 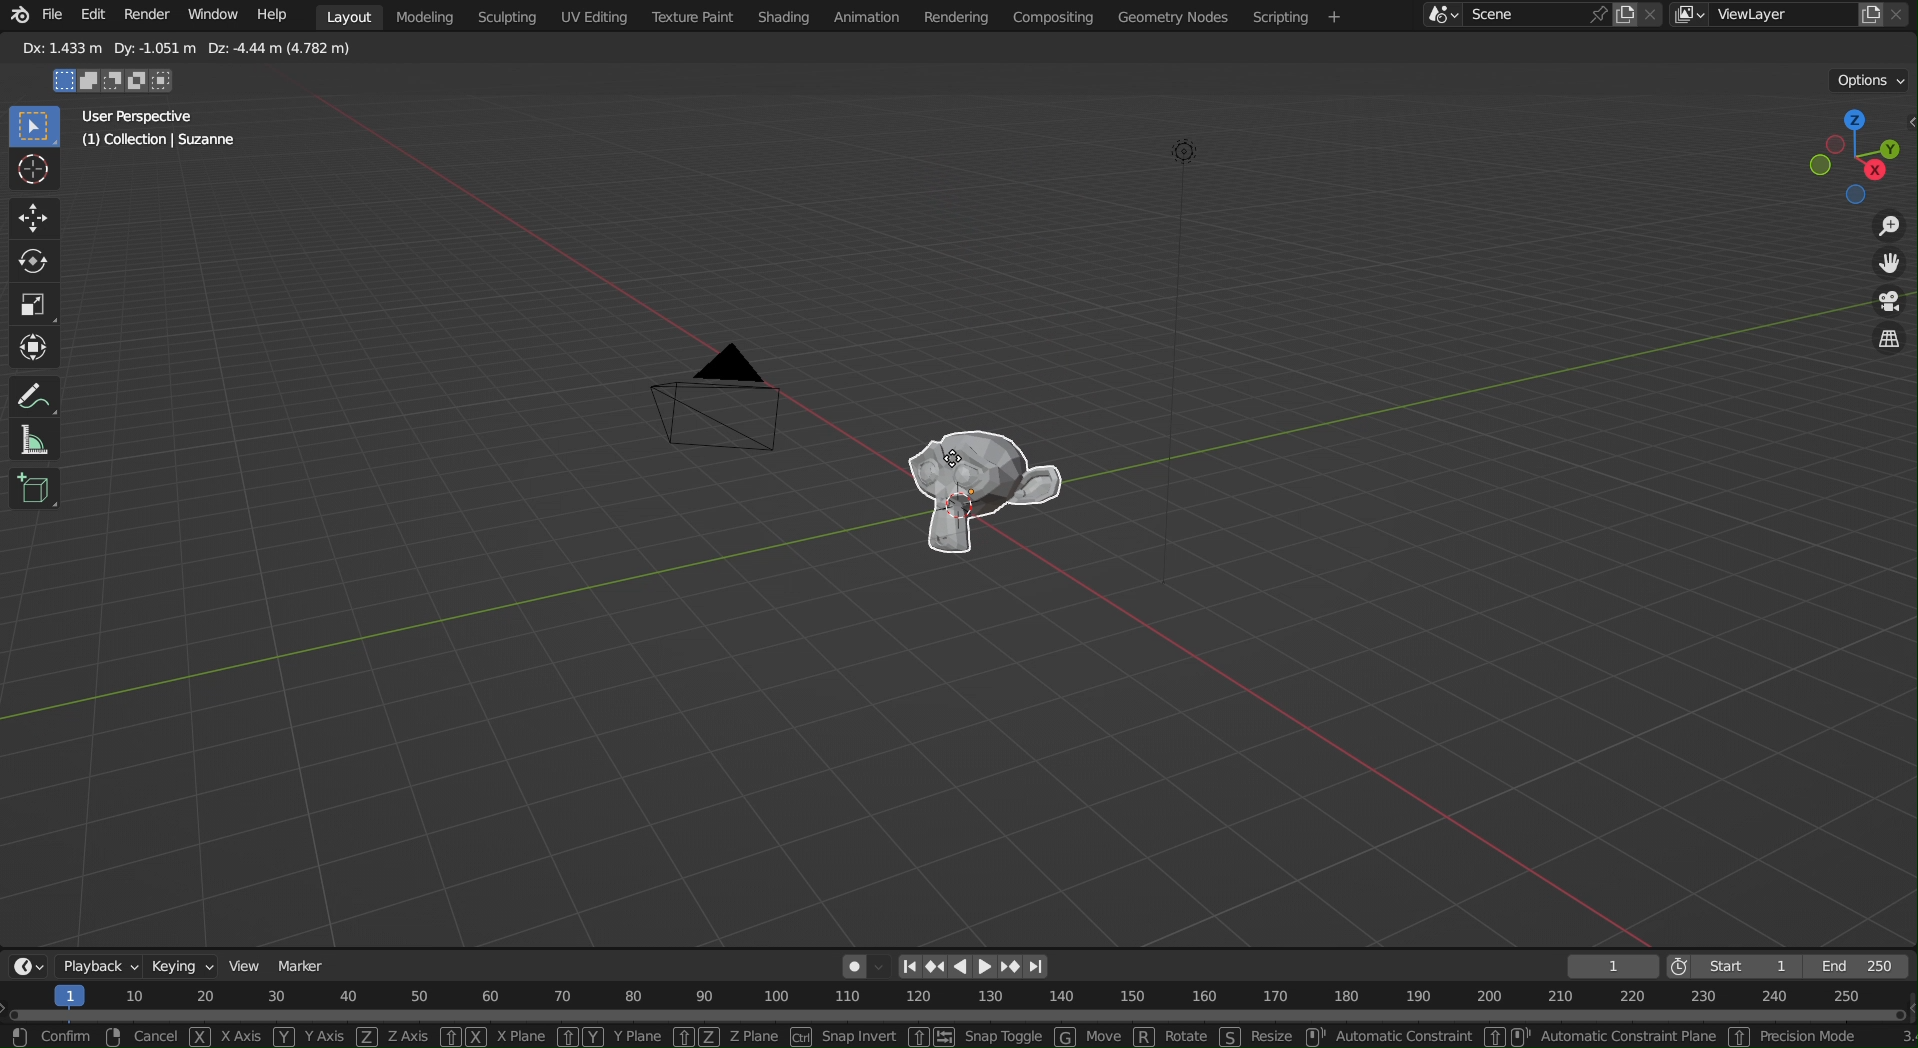 I want to click on Move, so click(x=33, y=219).